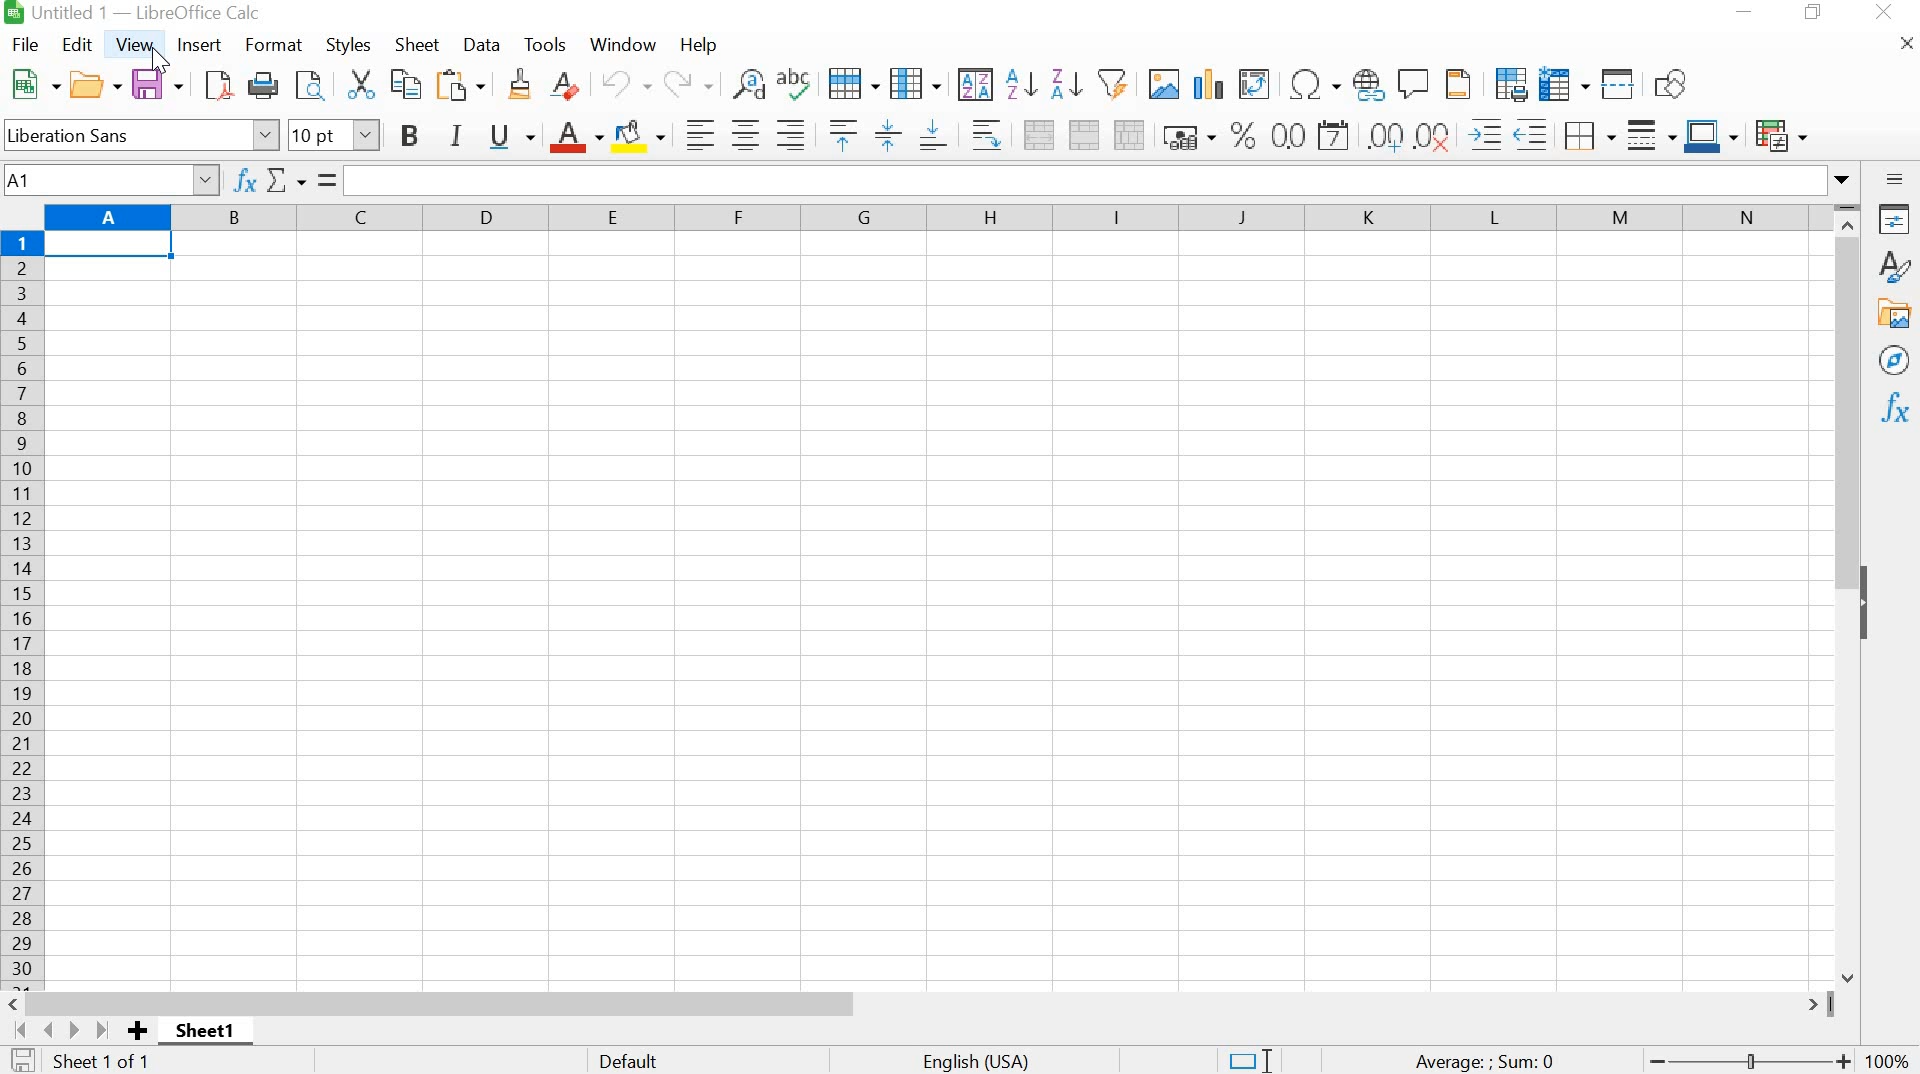 The width and height of the screenshot is (1920, 1074). Describe the element at coordinates (456, 133) in the screenshot. I see `ITALIC` at that location.